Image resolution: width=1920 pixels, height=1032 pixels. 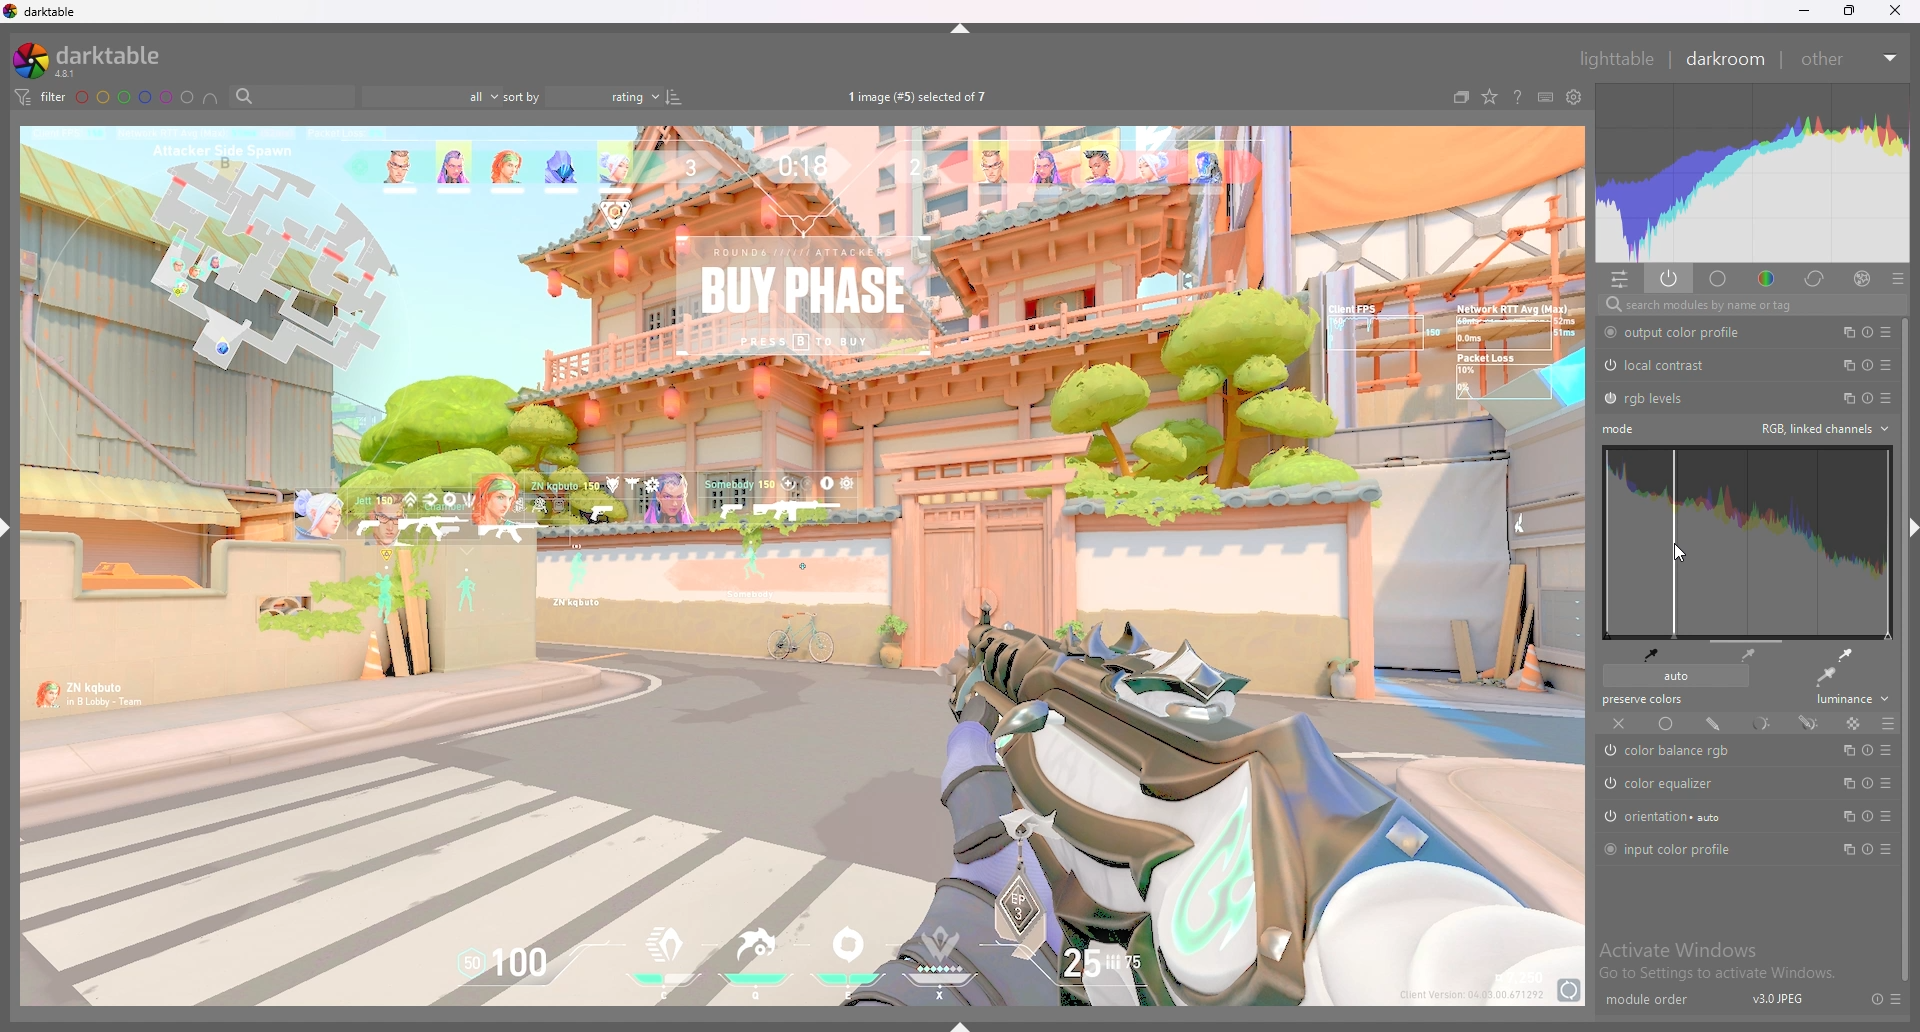 I want to click on multiple instances action, so click(x=1843, y=364).